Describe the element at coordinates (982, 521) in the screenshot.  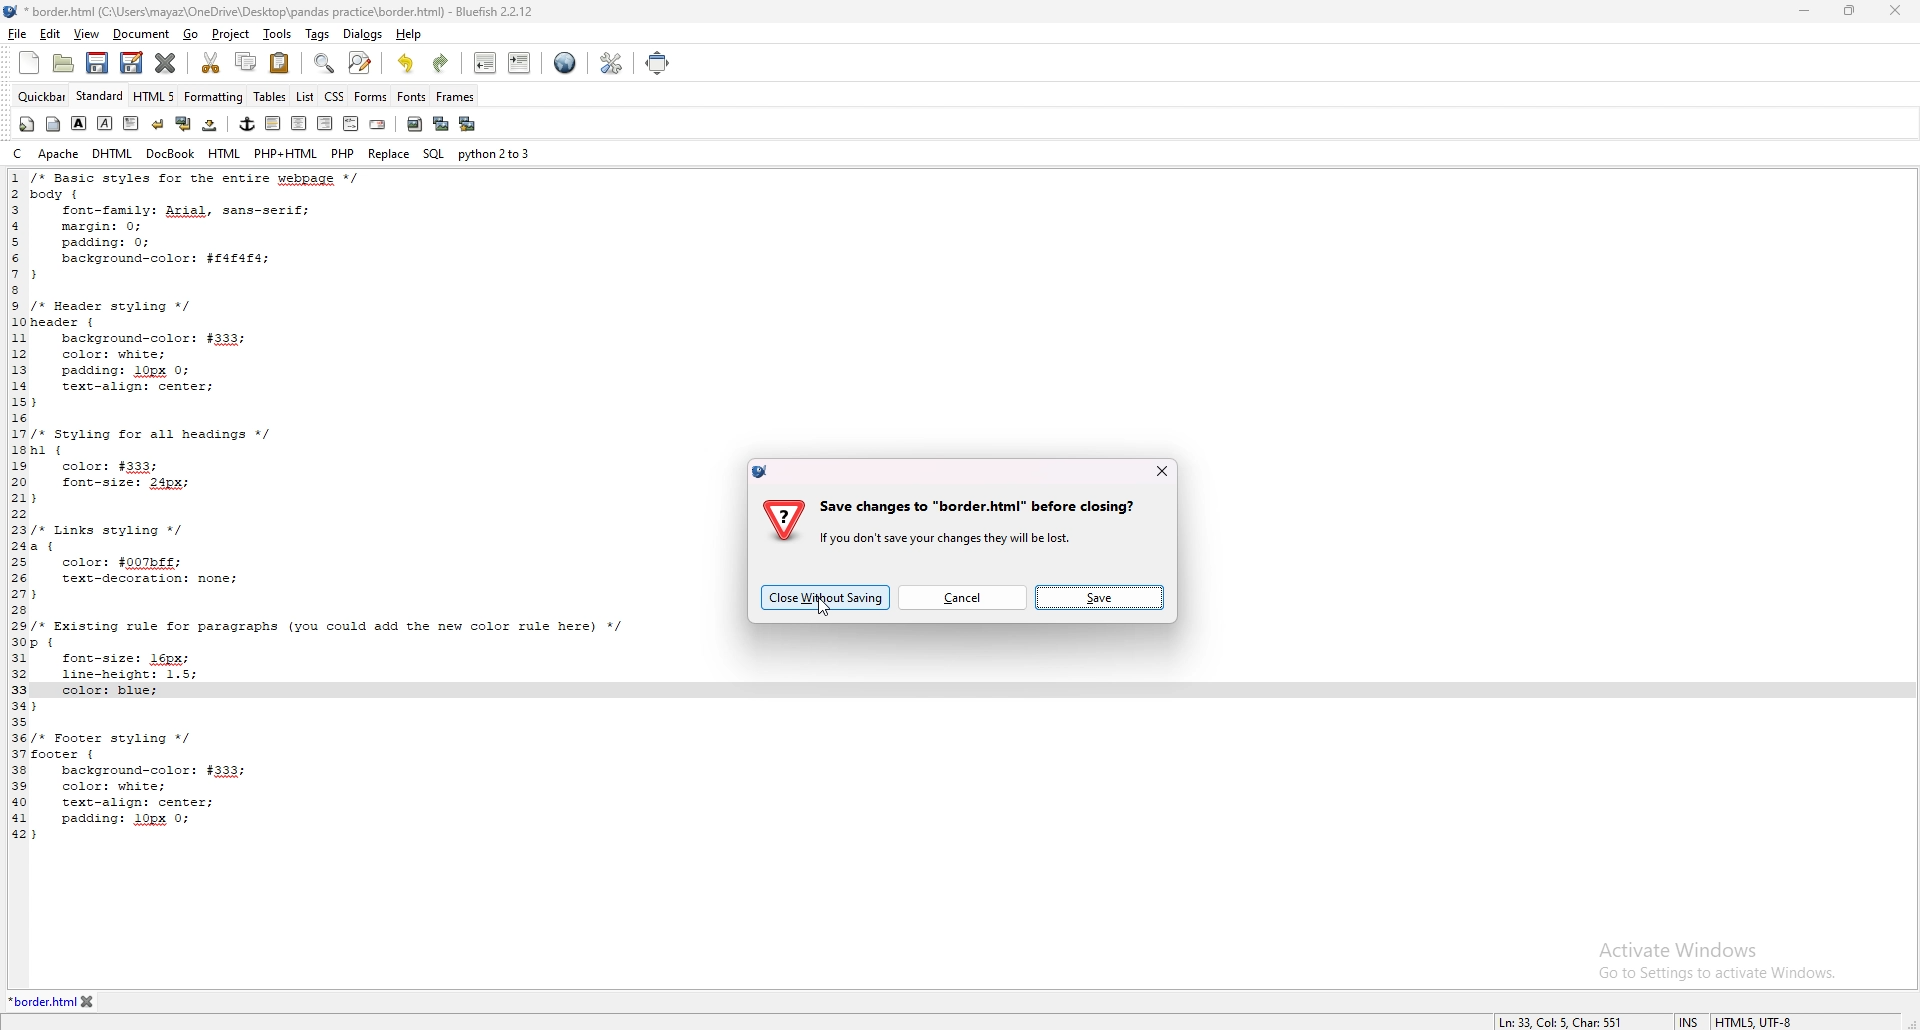
I see `warning message` at that location.